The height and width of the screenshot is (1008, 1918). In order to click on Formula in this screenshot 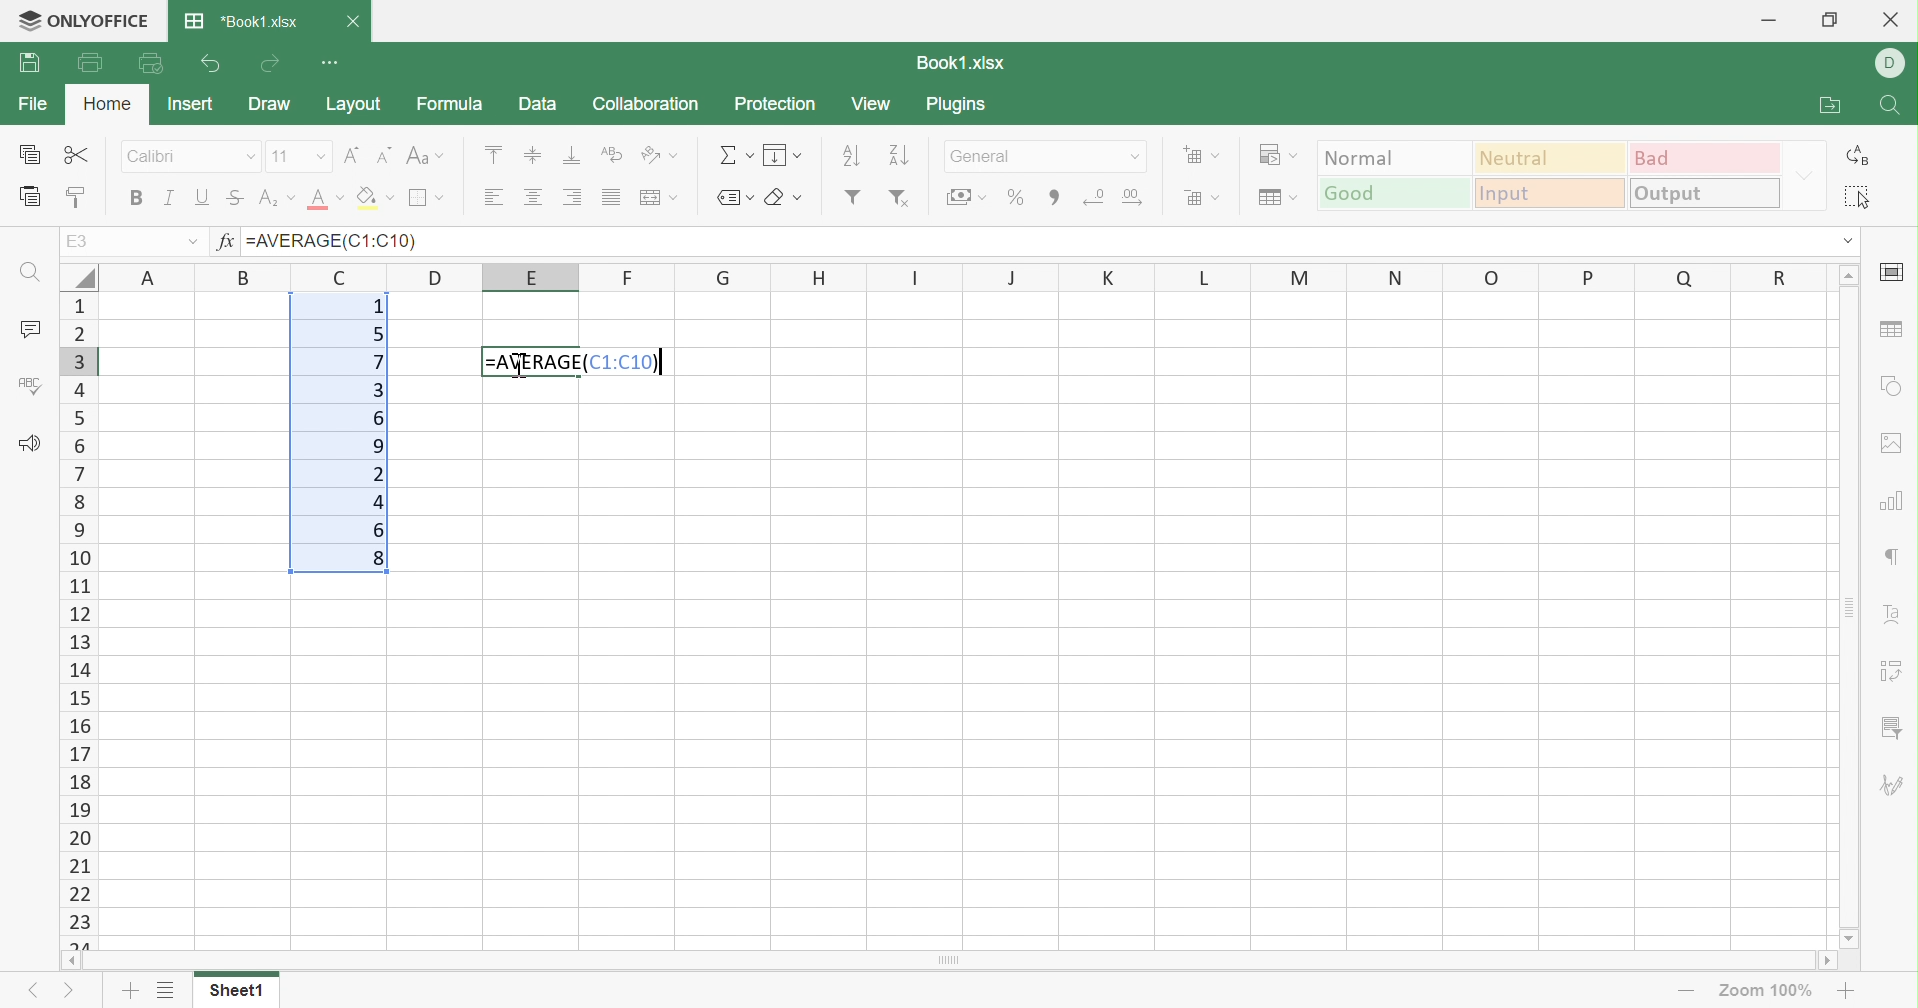, I will do `click(457, 105)`.